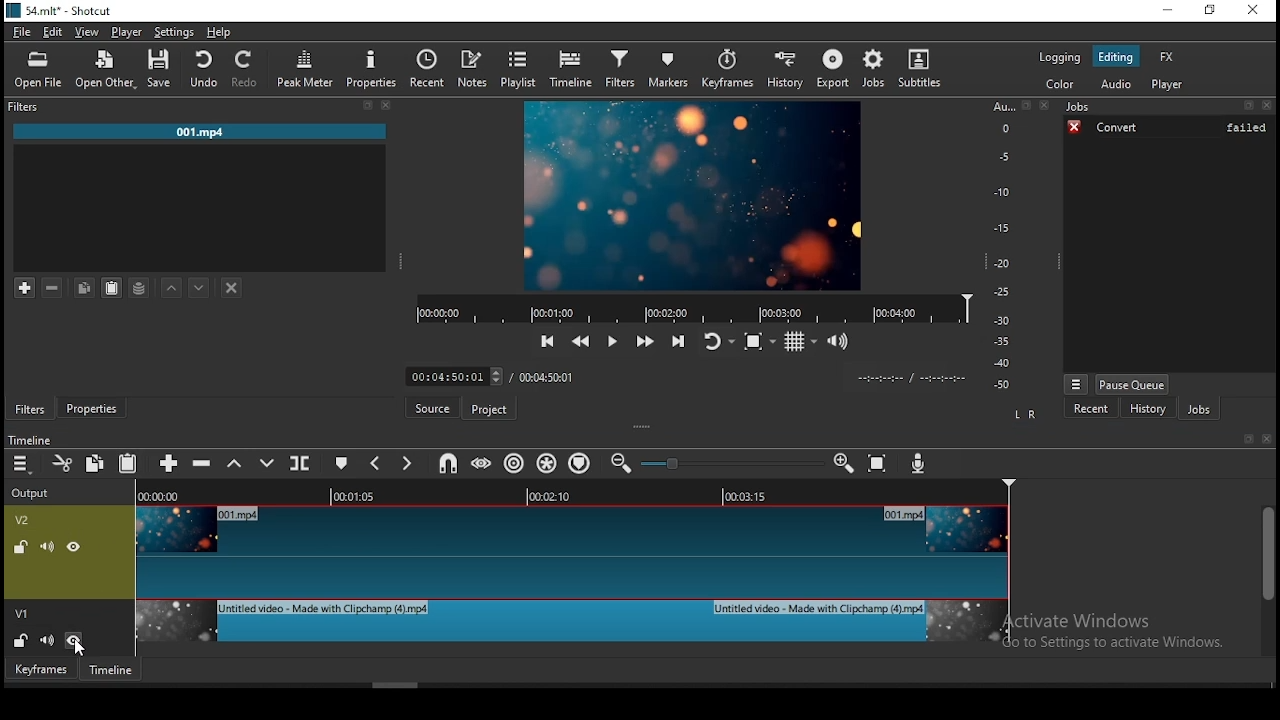 The image size is (1280, 720). Describe the element at coordinates (474, 69) in the screenshot. I see `notes` at that location.